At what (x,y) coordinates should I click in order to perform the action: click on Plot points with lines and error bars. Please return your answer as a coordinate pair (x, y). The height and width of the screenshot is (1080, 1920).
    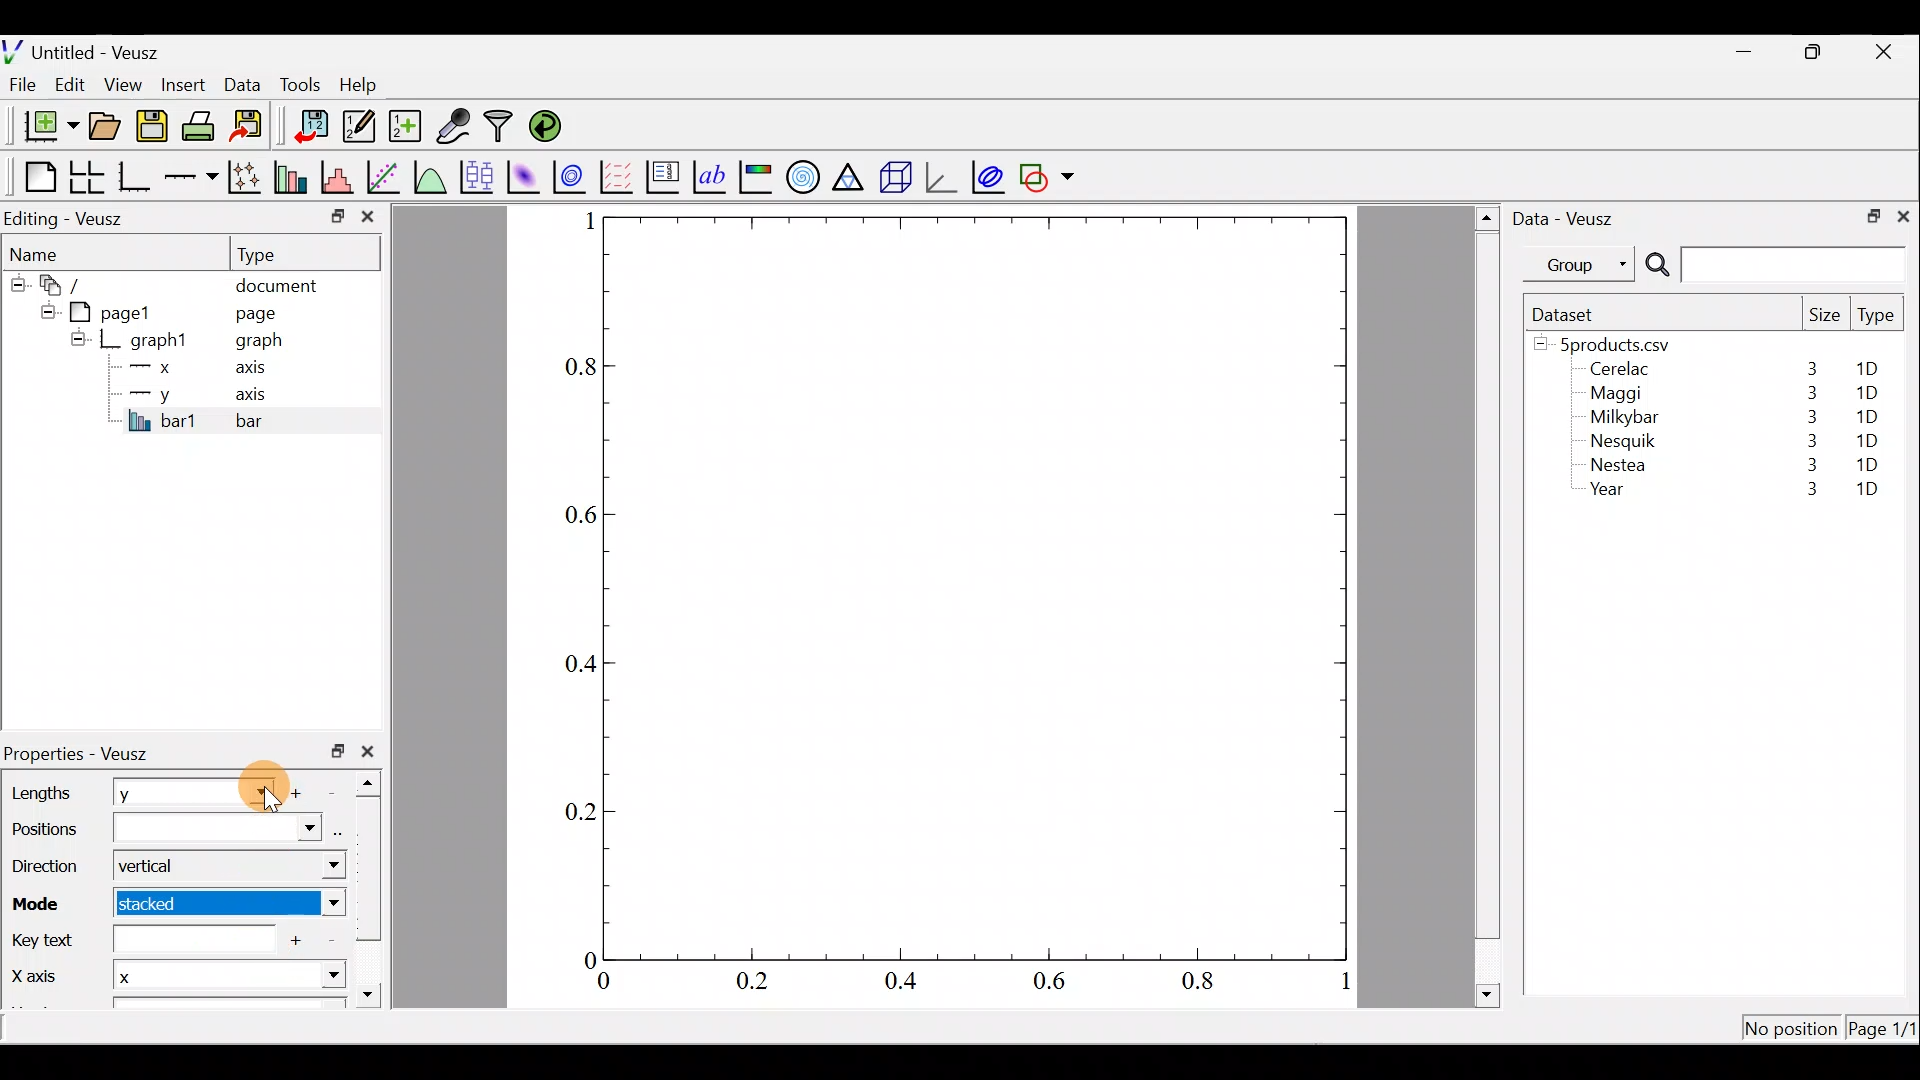
    Looking at the image, I should click on (248, 178).